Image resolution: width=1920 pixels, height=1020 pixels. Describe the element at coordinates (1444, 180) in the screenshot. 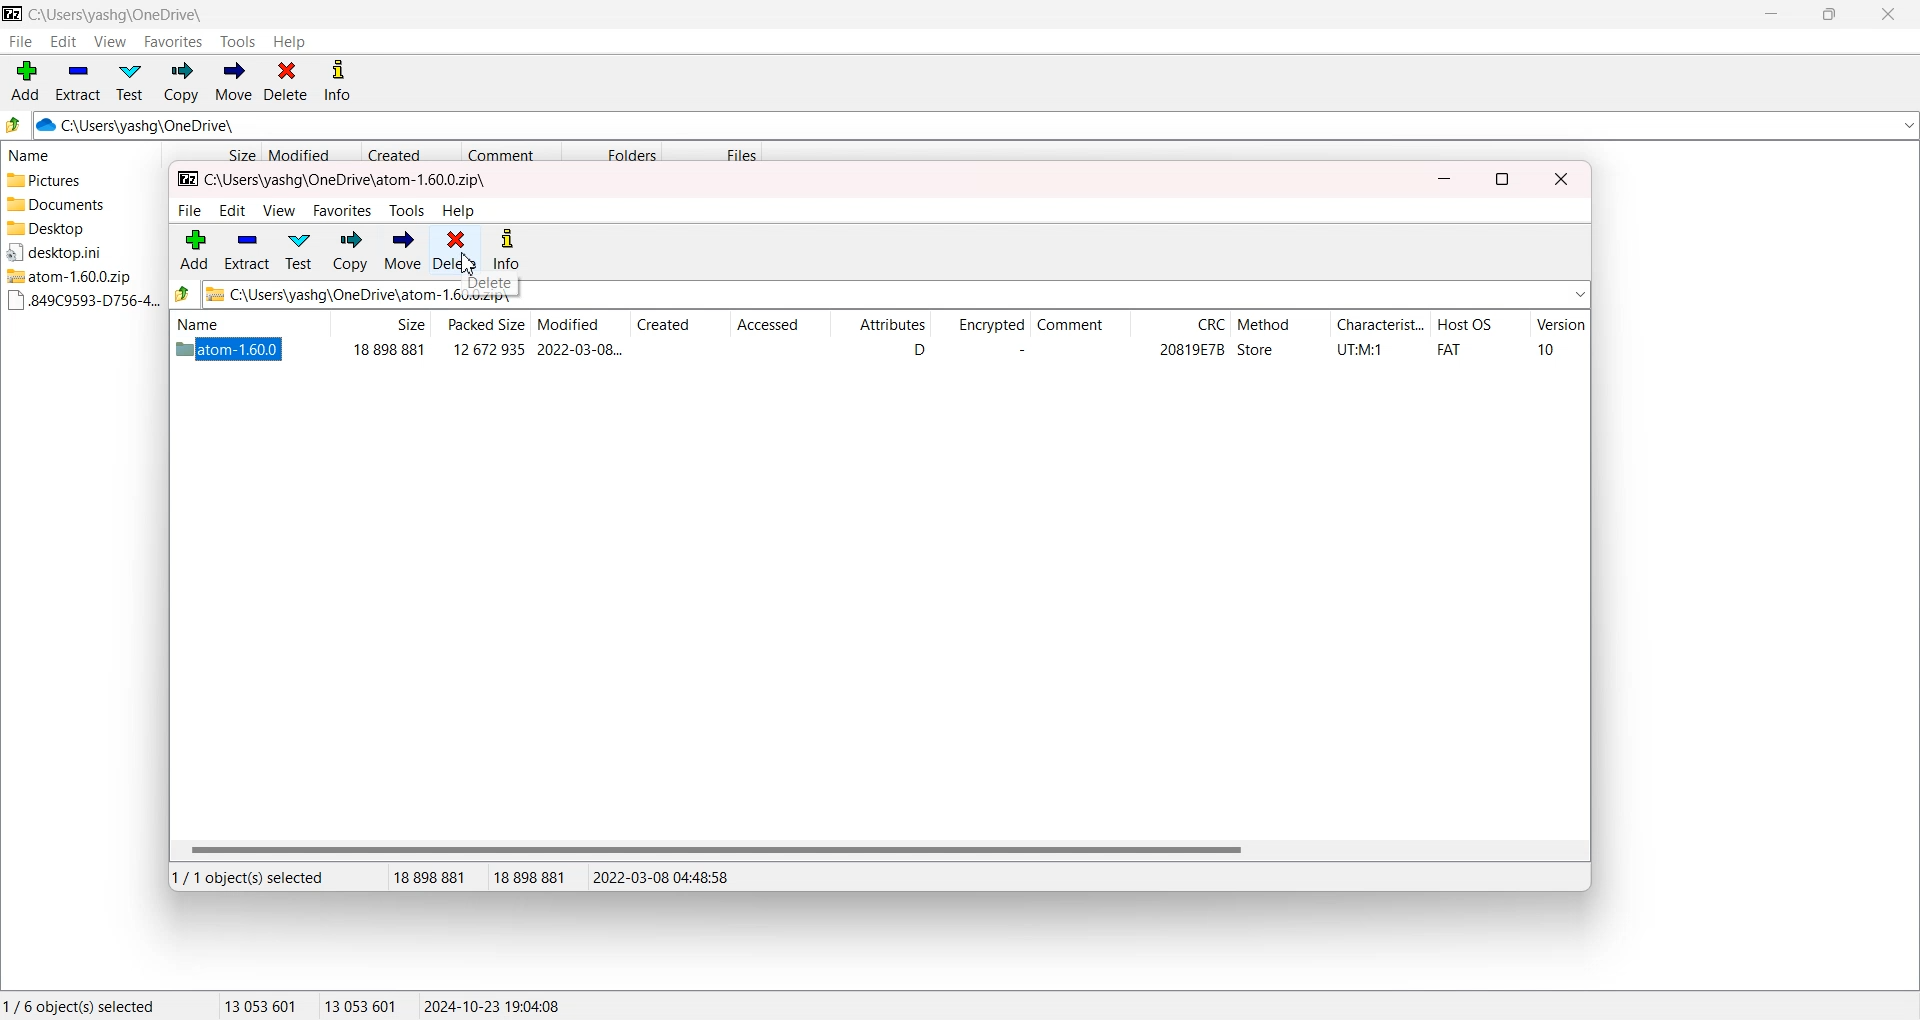

I see `minimize` at that location.